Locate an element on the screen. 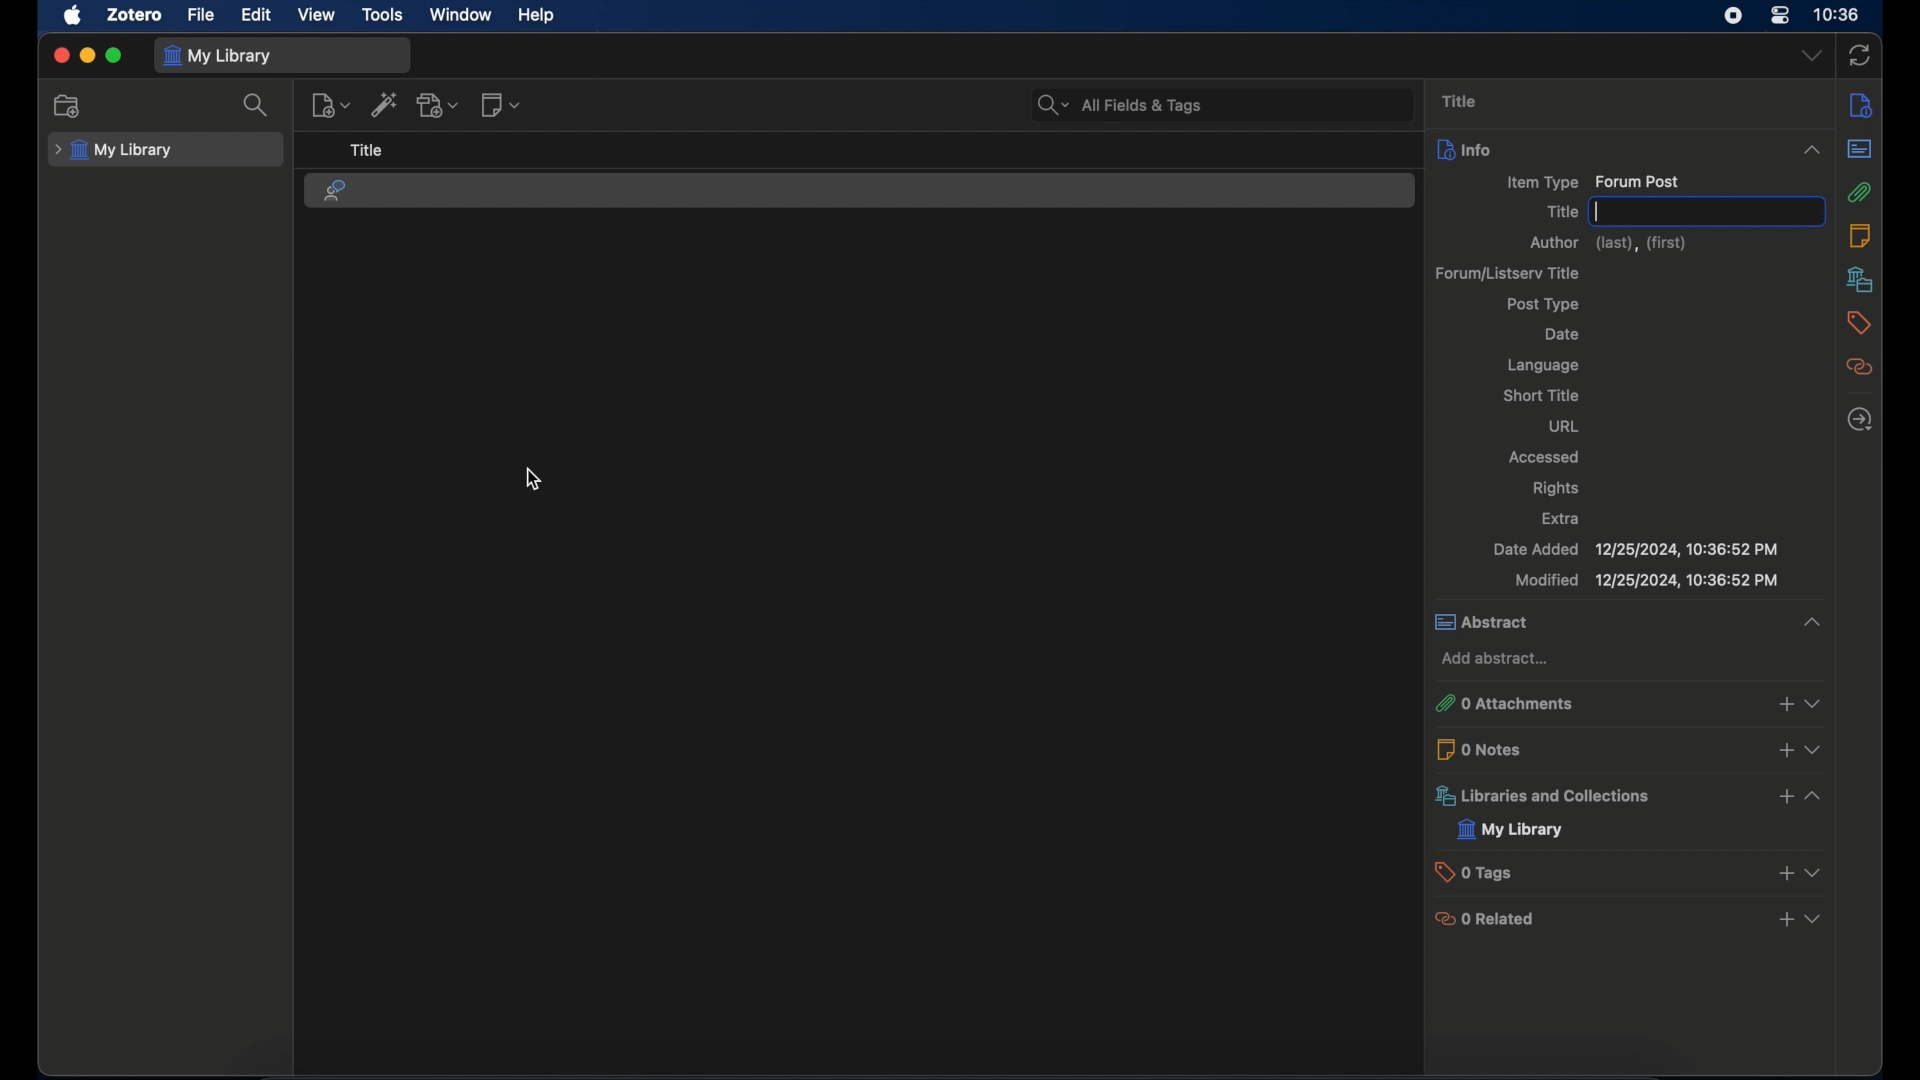 The height and width of the screenshot is (1080, 1920). zotero is located at coordinates (134, 15).